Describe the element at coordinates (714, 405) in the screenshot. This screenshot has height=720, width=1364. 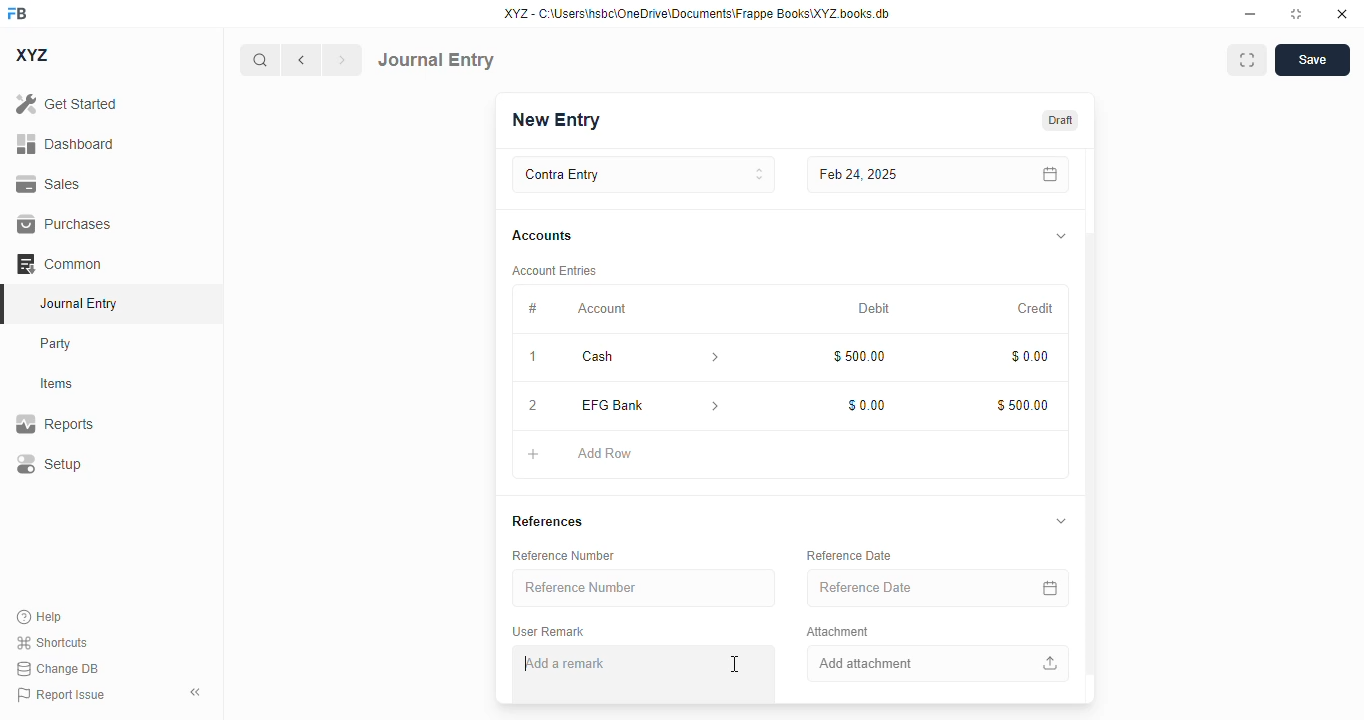
I see `account information` at that location.